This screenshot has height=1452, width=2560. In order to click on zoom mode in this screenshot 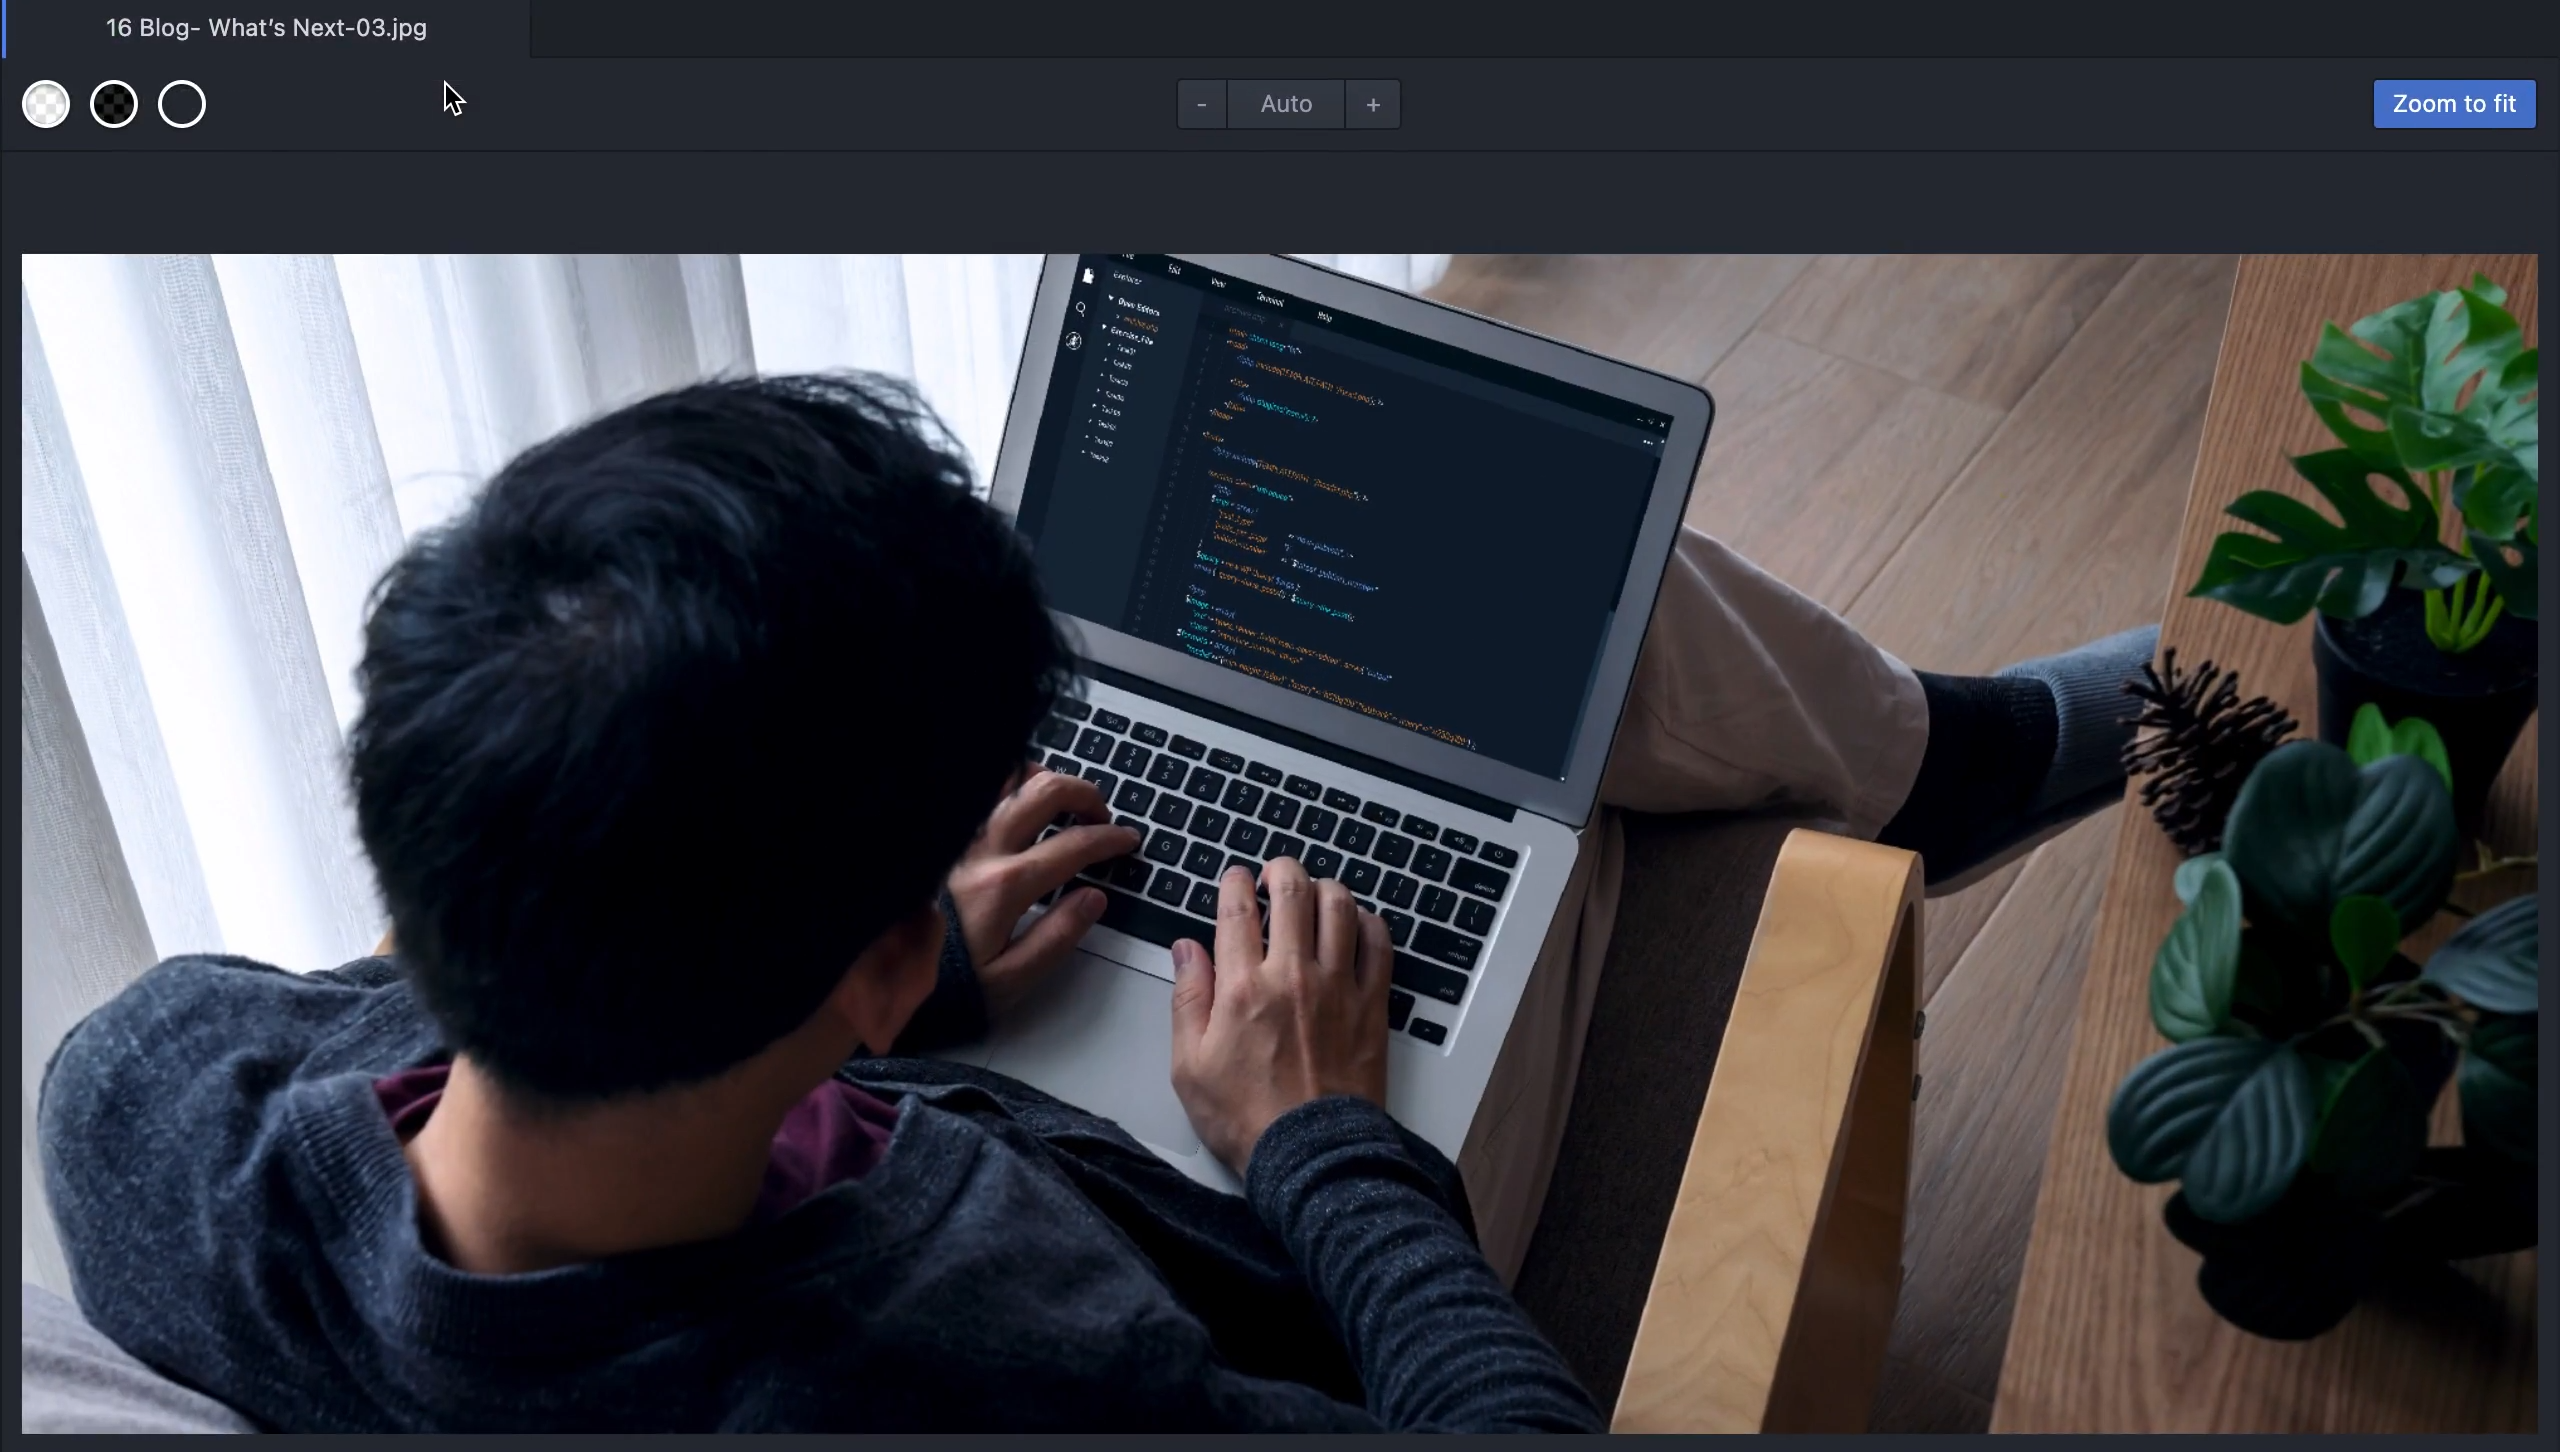, I will do `click(1282, 104)`.